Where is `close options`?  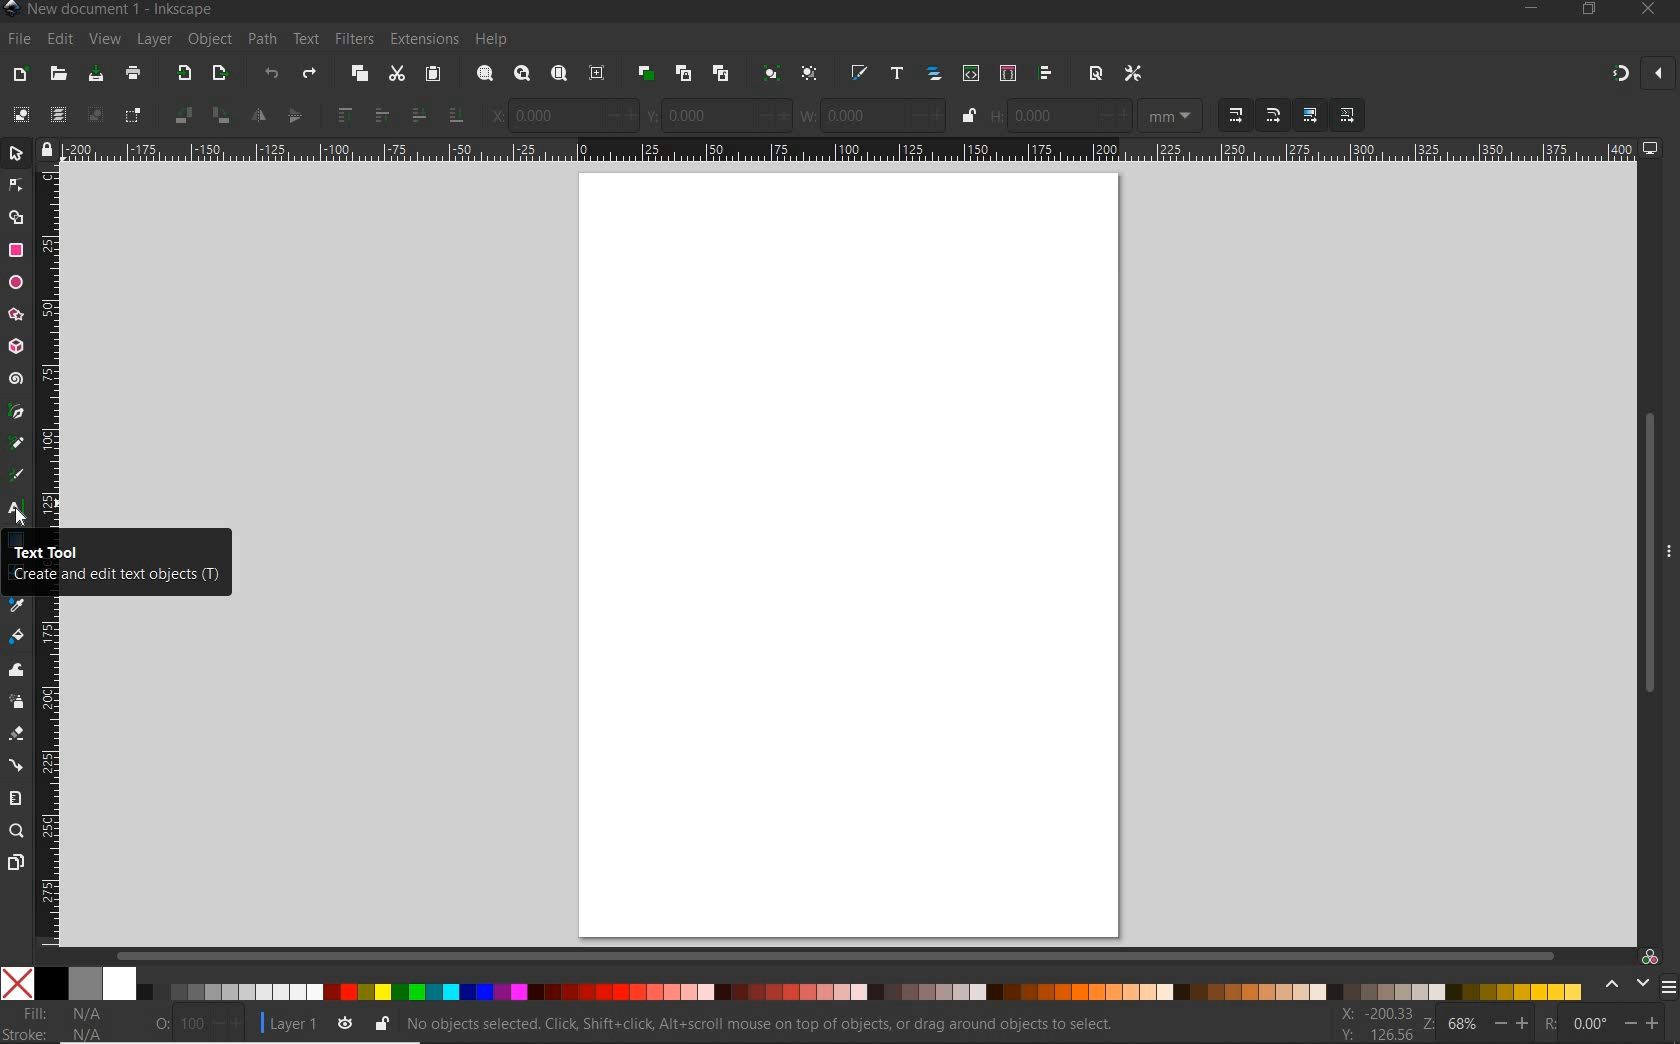 close options is located at coordinates (1658, 75).